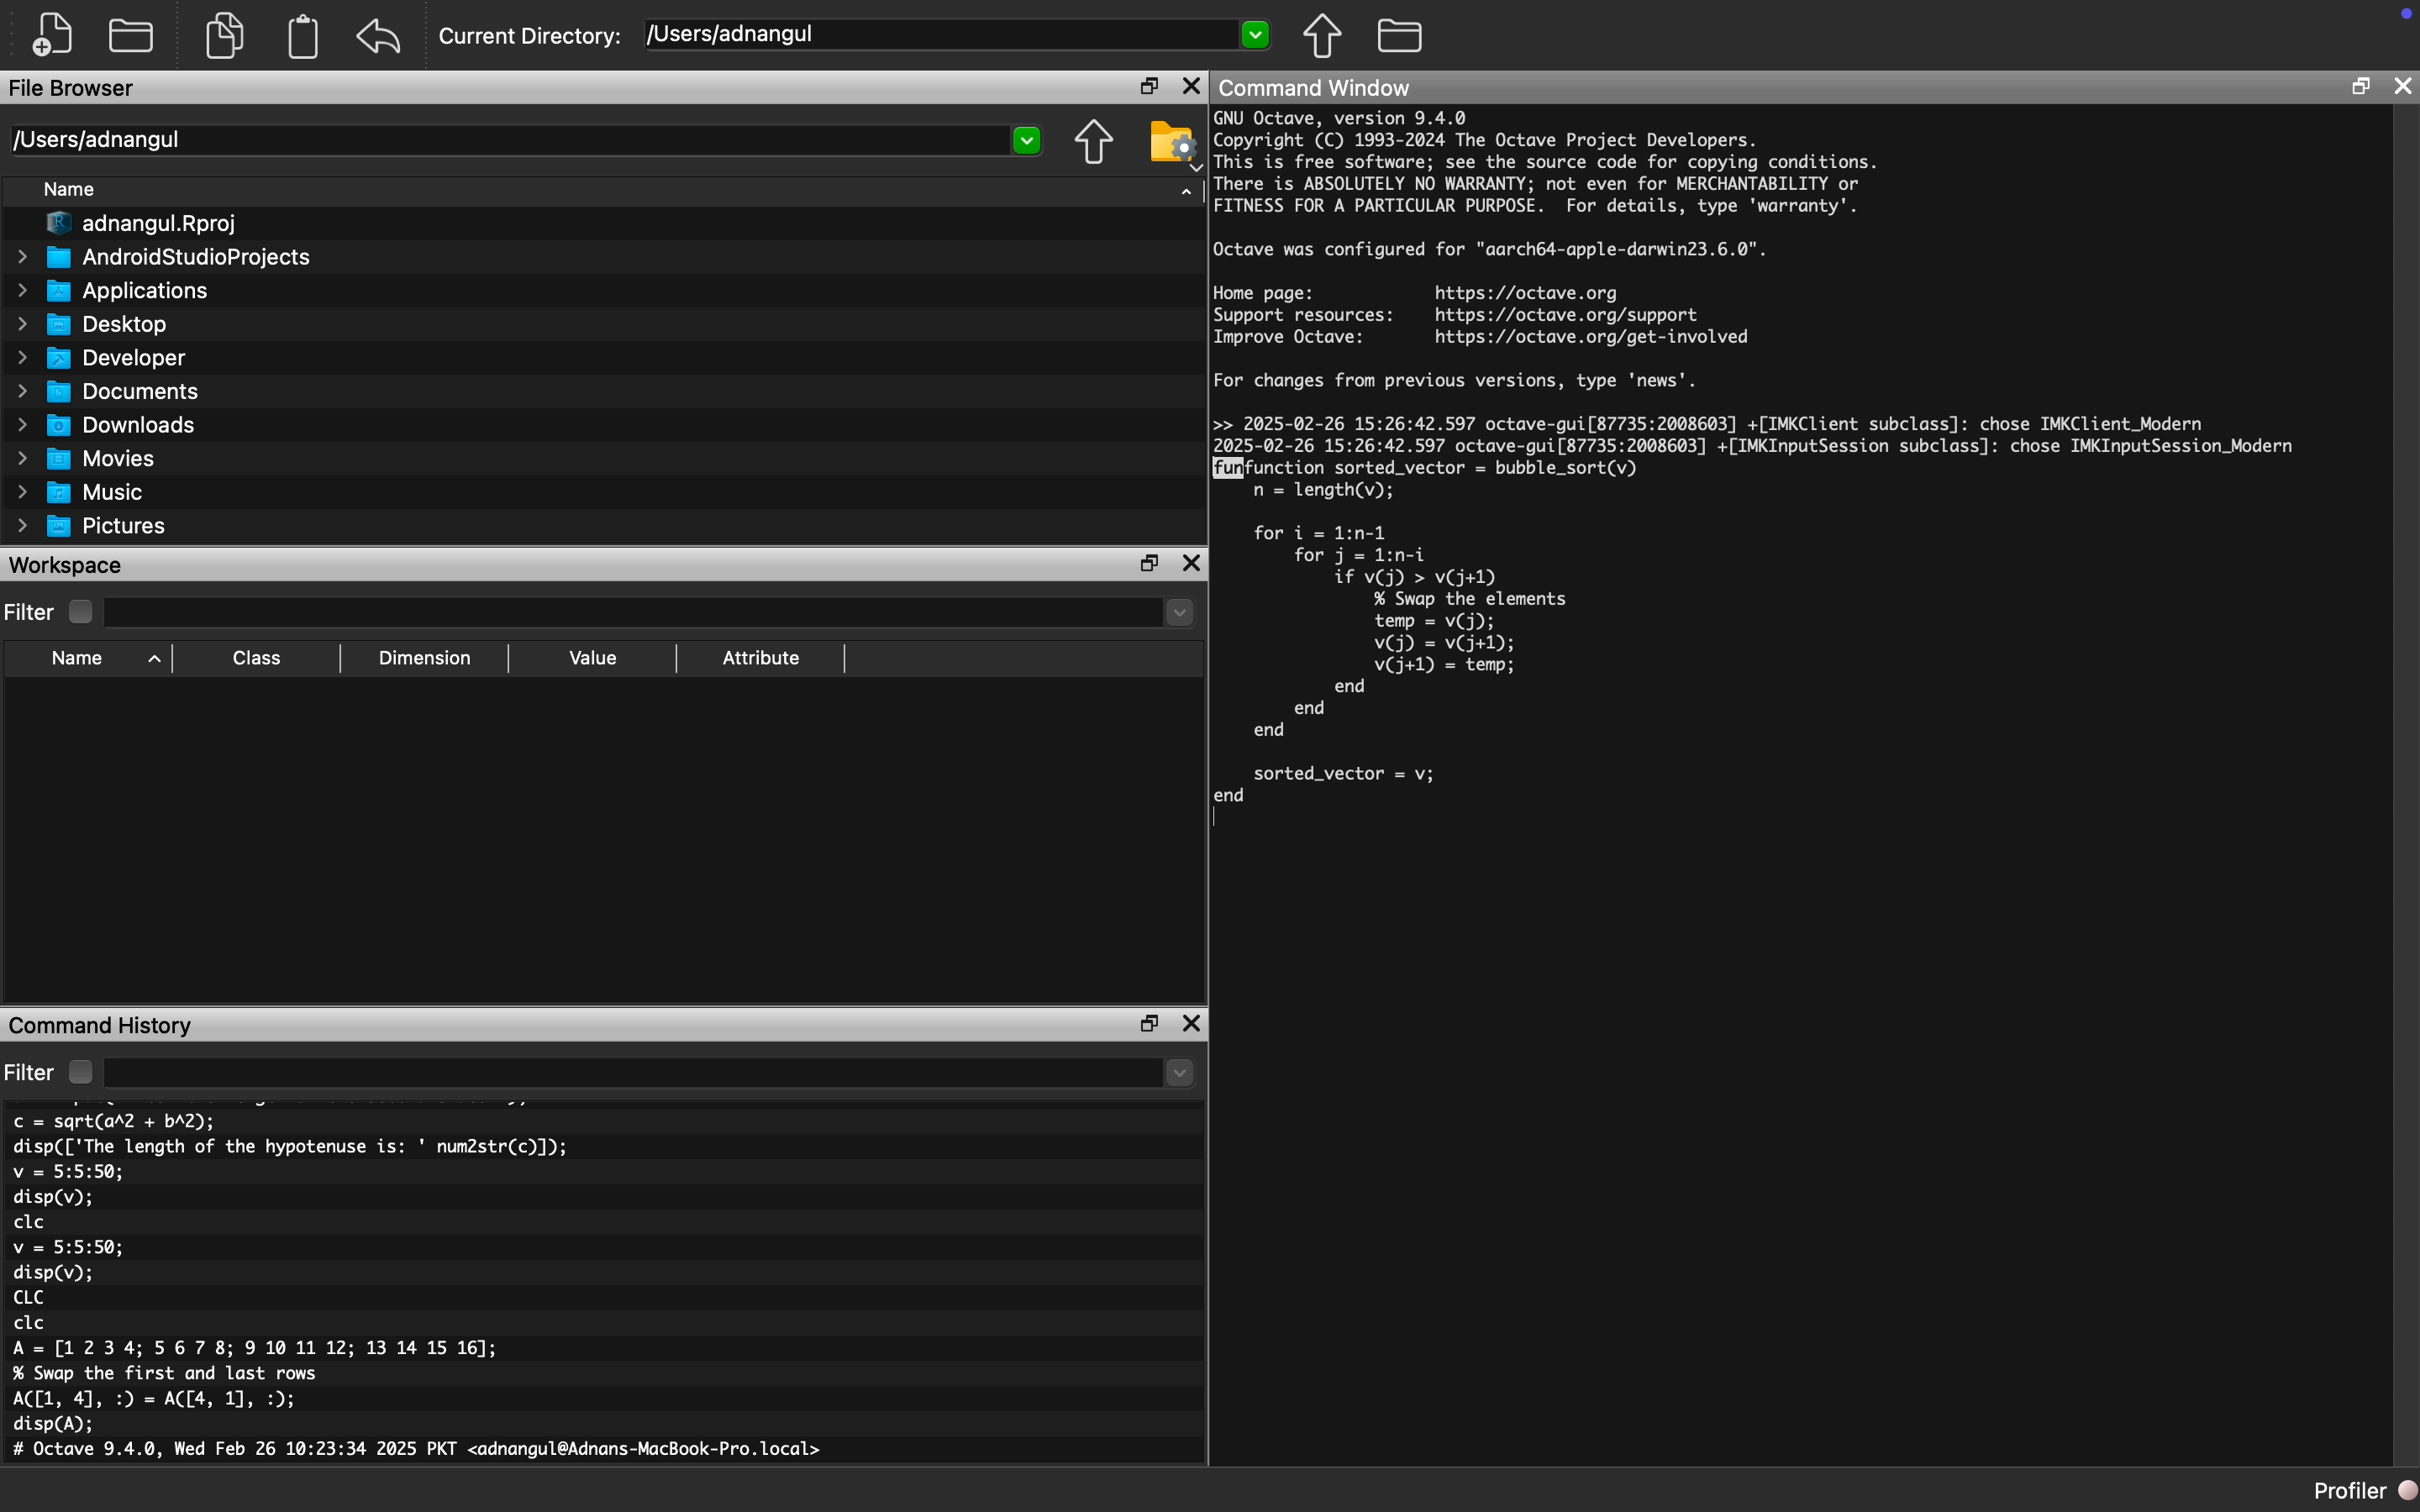 Image resolution: width=2420 pixels, height=1512 pixels. What do you see at coordinates (302, 37) in the screenshot?
I see `Clipboard` at bounding box center [302, 37].